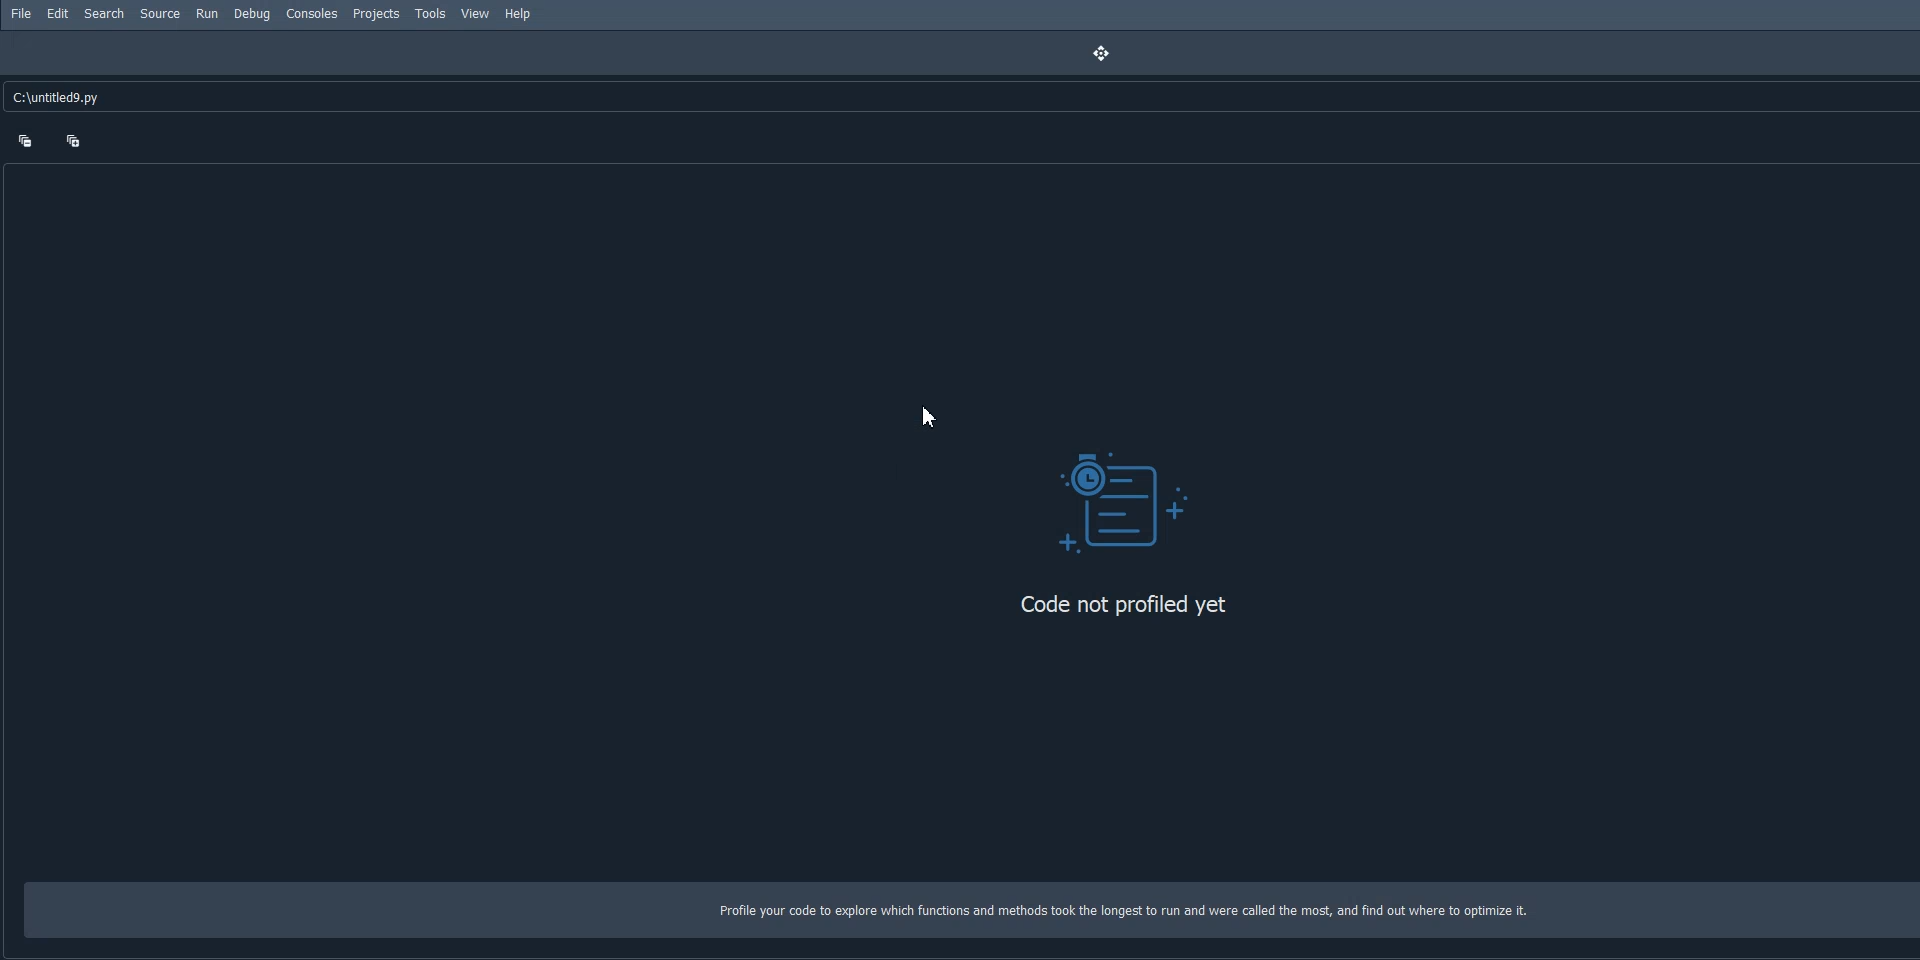  I want to click on Edit, so click(58, 14).